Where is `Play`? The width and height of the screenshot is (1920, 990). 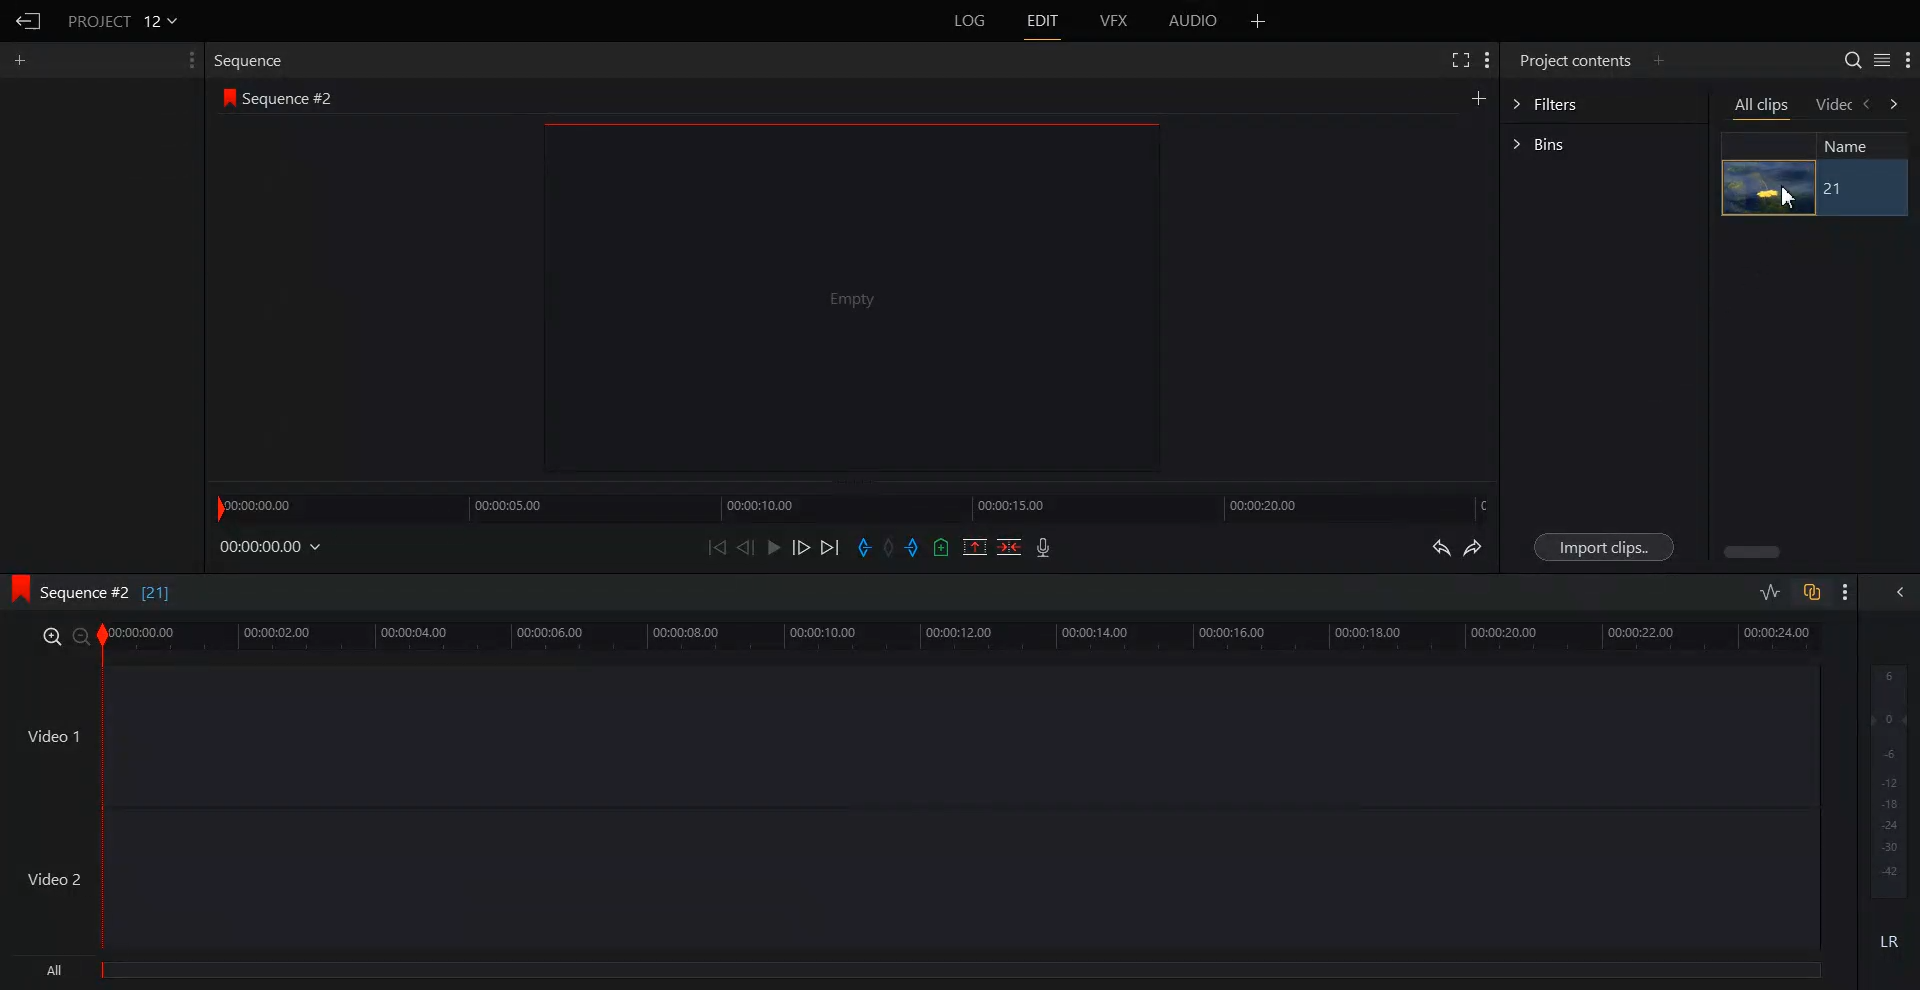 Play is located at coordinates (772, 547).